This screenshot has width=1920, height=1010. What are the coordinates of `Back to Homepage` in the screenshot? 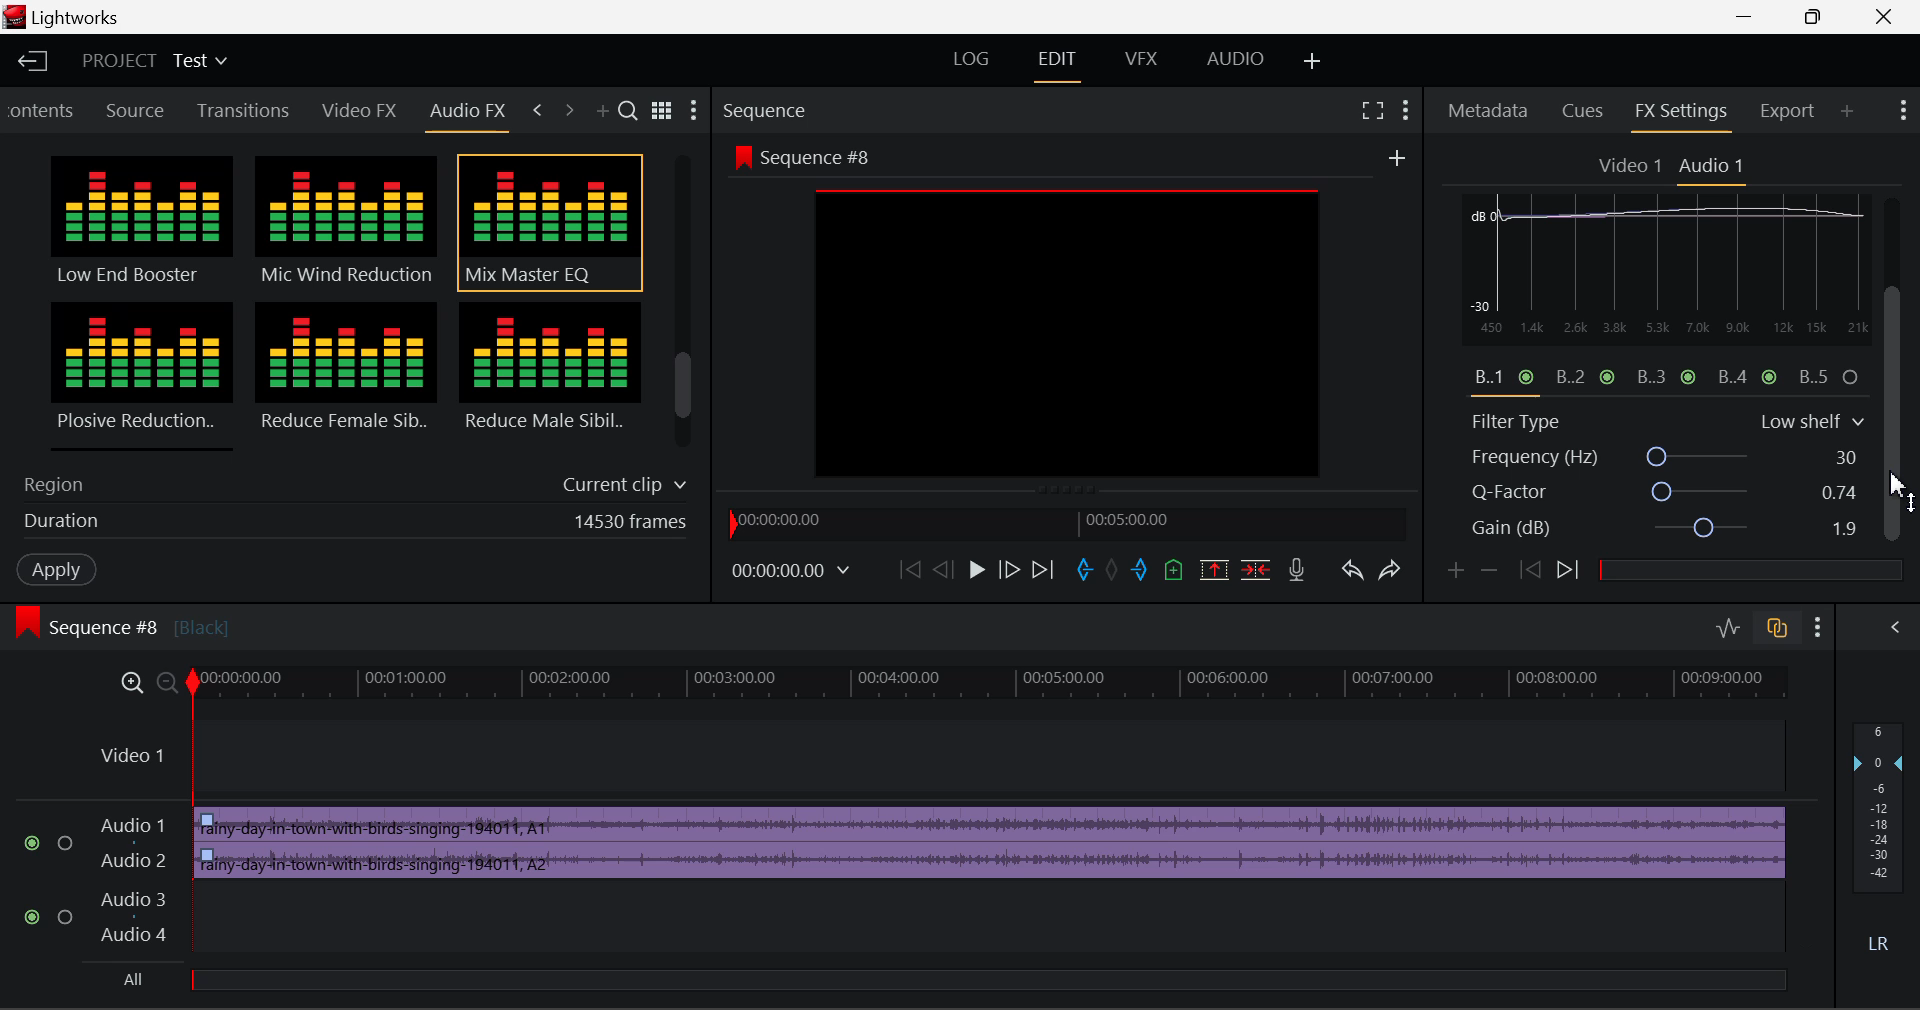 It's located at (31, 61).